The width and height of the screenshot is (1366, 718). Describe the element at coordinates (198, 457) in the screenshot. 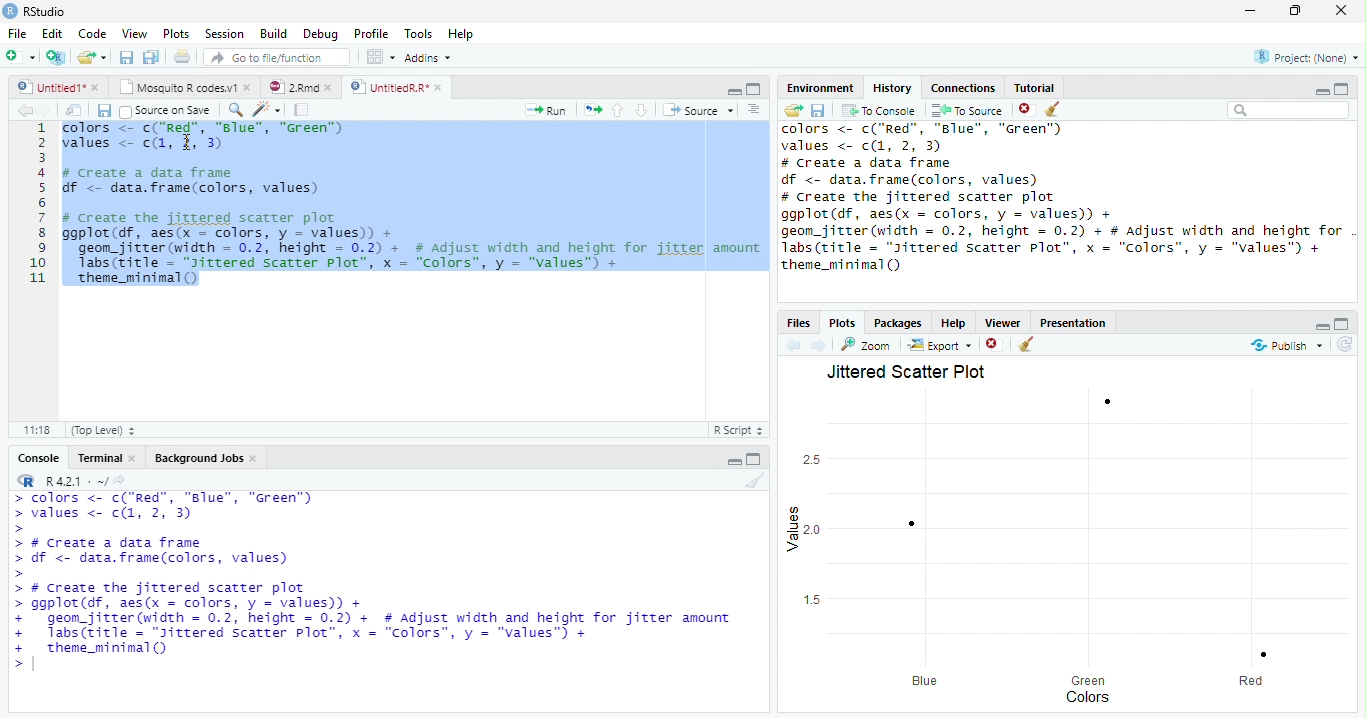

I see `Background Jobs` at that location.